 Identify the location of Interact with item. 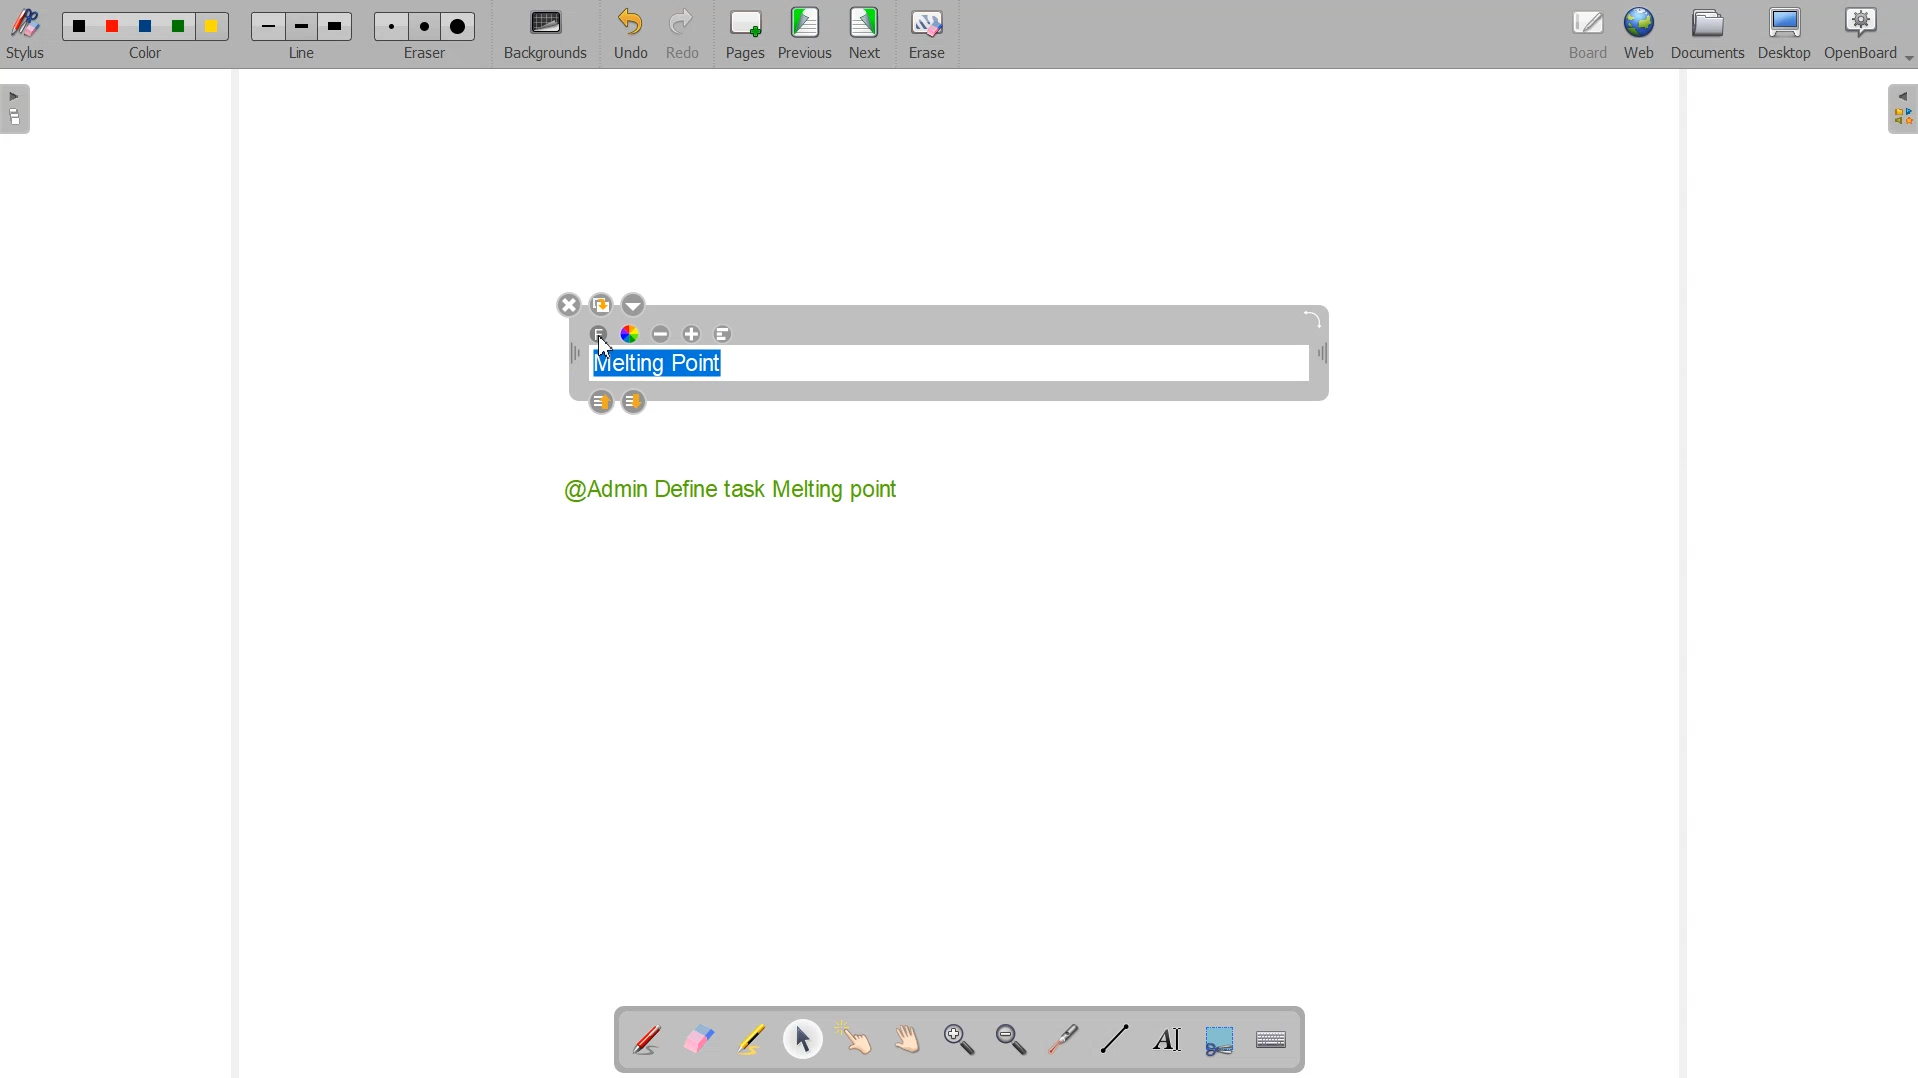
(854, 1040).